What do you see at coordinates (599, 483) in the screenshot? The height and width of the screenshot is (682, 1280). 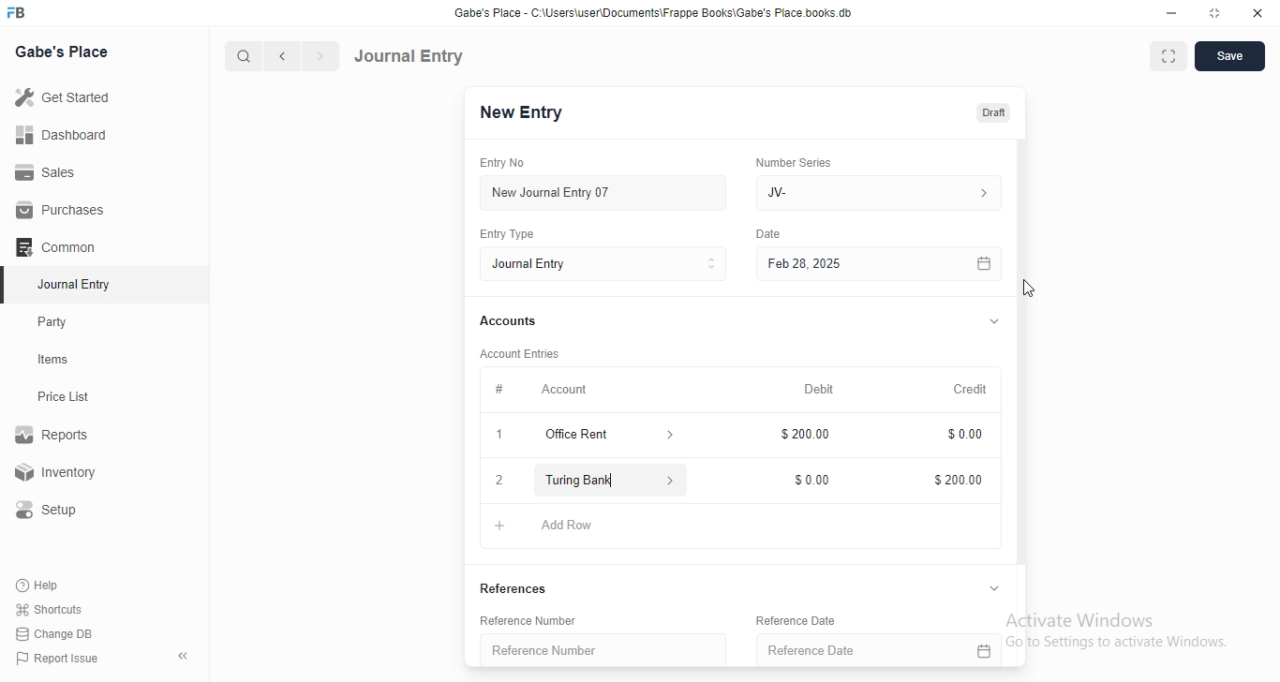 I see `turing bank` at bounding box center [599, 483].